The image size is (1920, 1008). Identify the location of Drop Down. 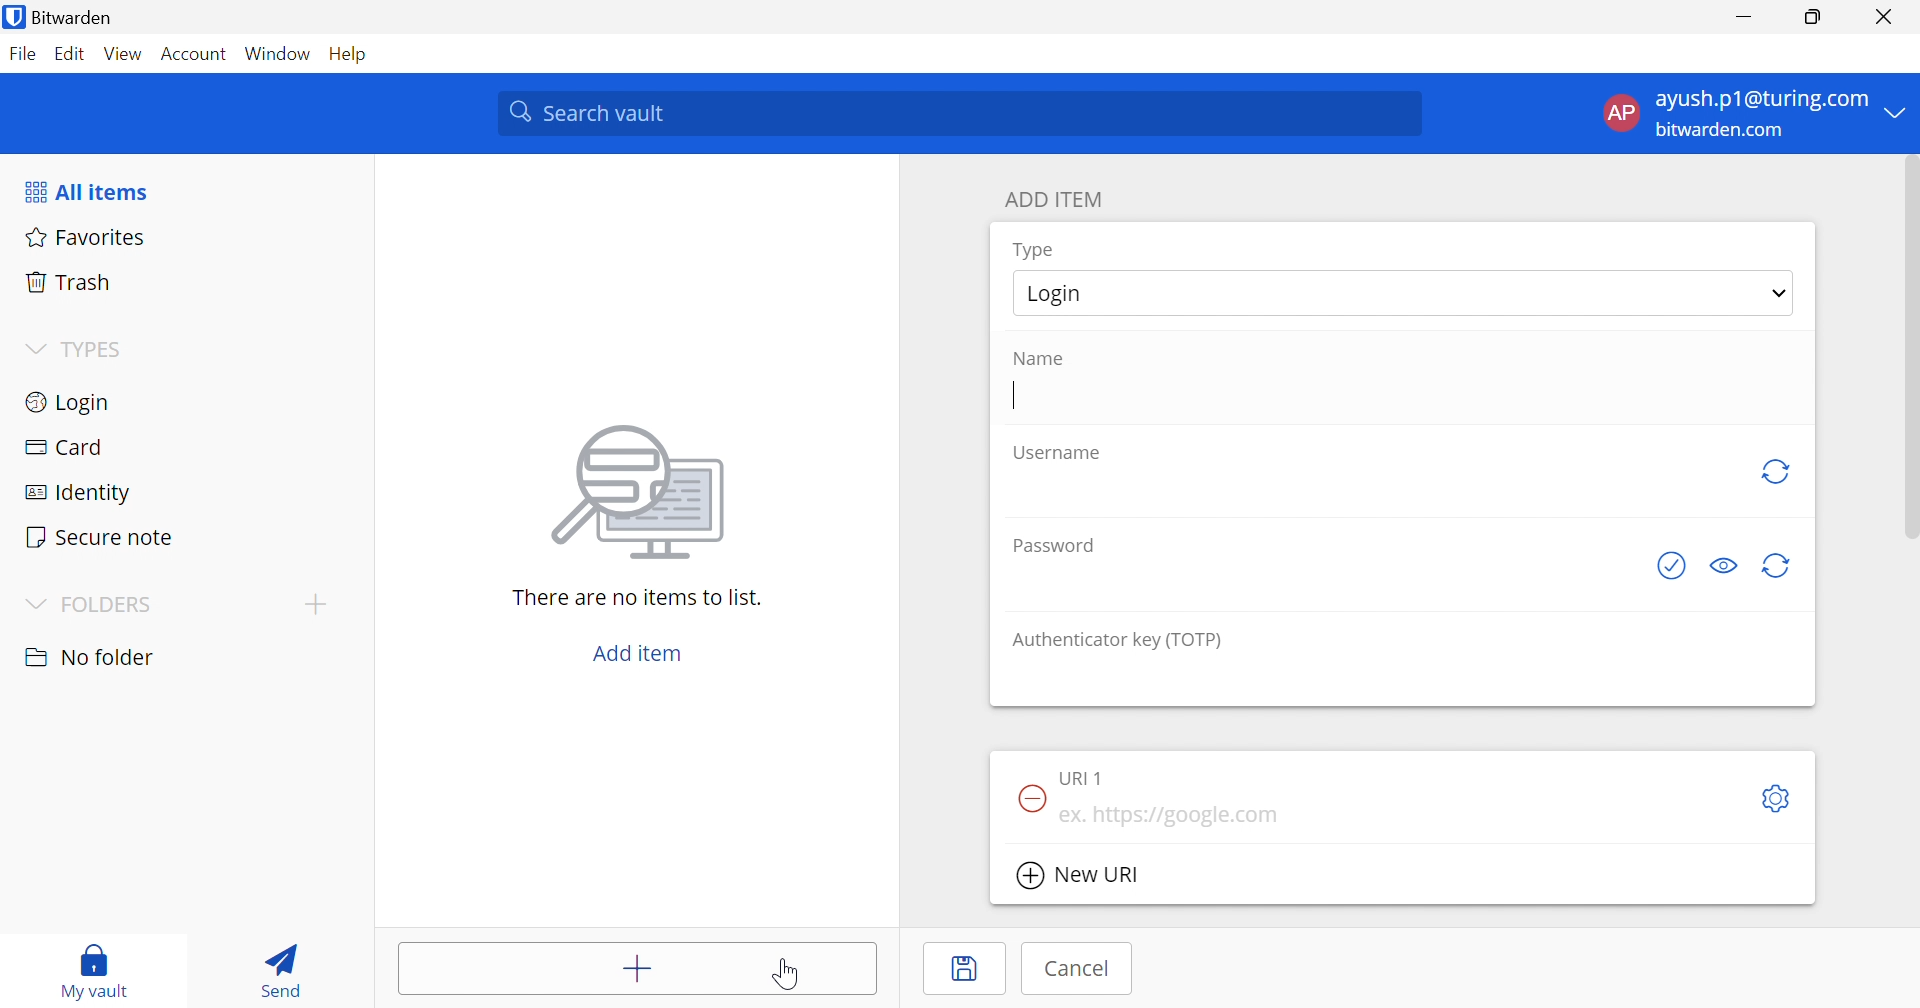
(32, 606).